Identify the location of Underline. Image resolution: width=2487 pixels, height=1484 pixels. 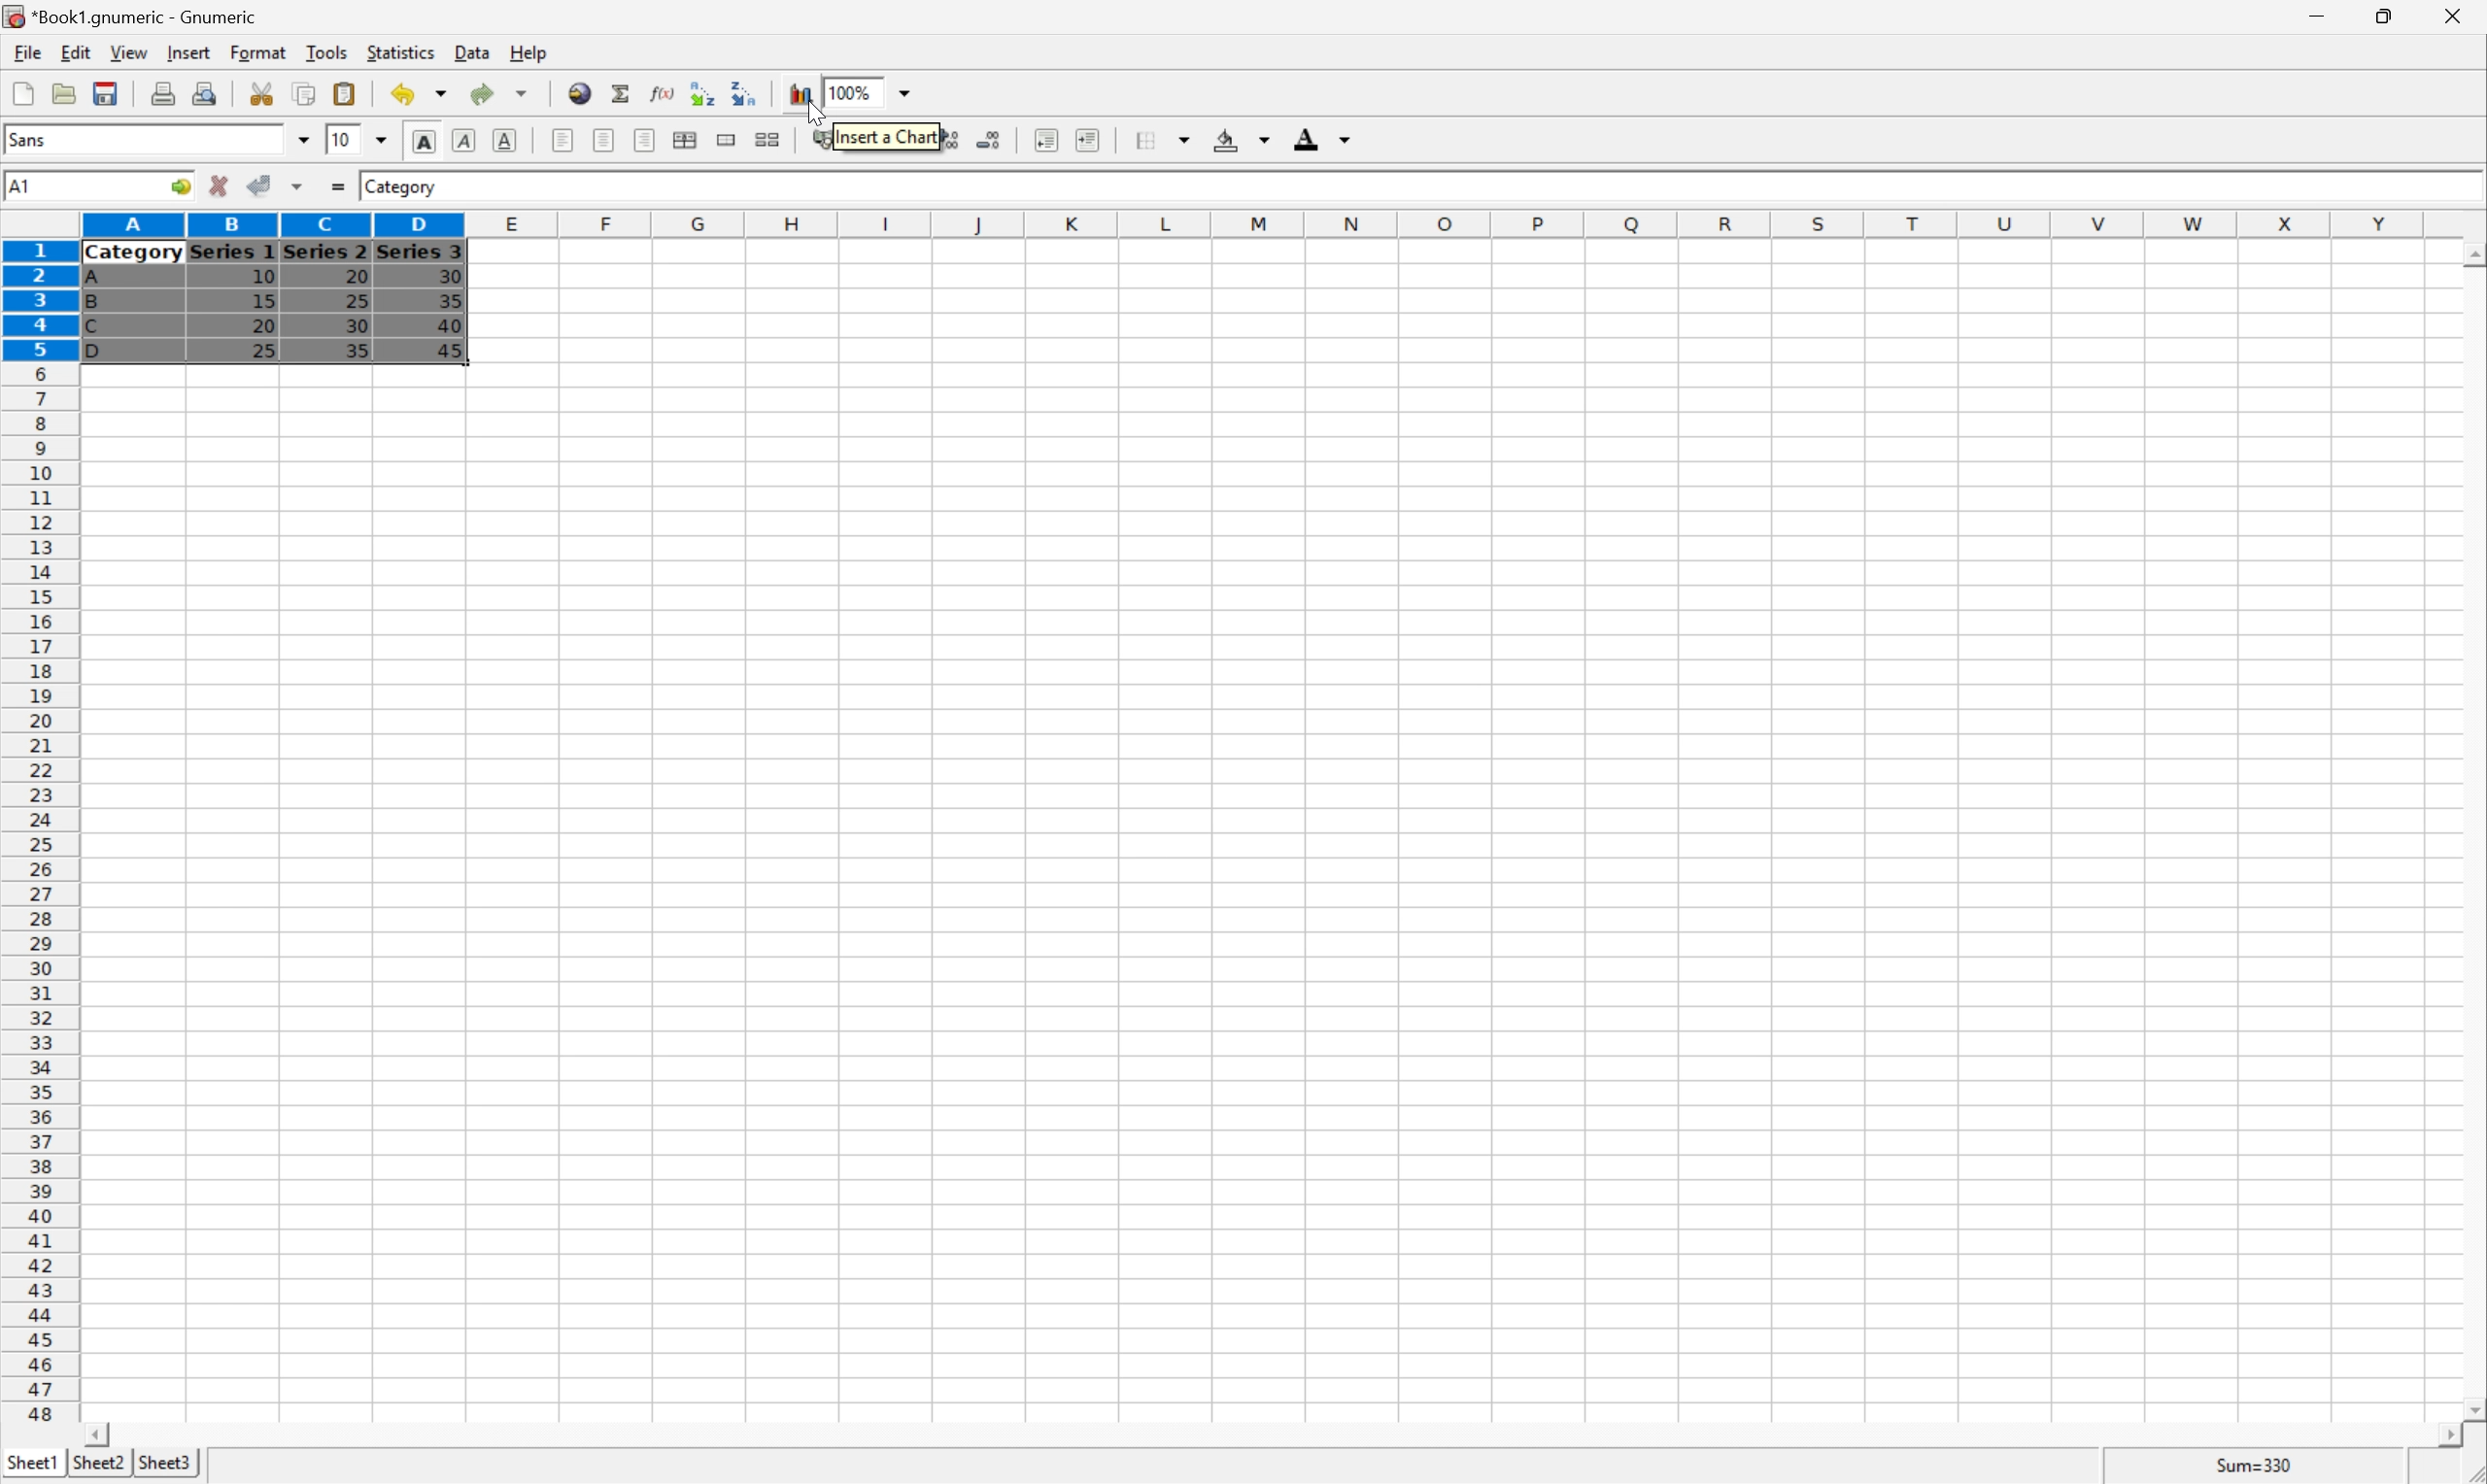
(505, 138).